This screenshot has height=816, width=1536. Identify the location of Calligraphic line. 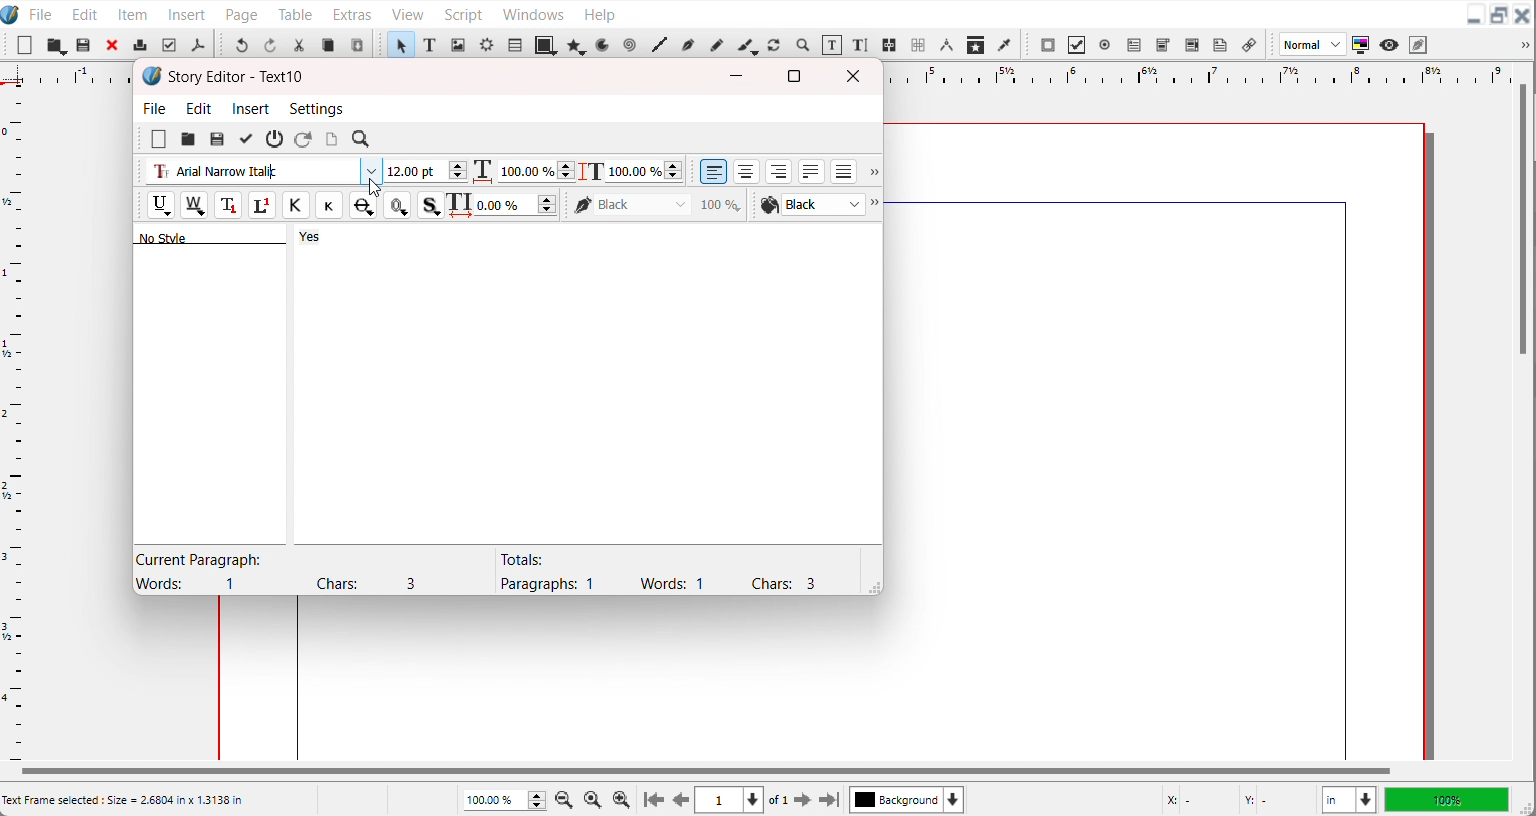
(747, 46).